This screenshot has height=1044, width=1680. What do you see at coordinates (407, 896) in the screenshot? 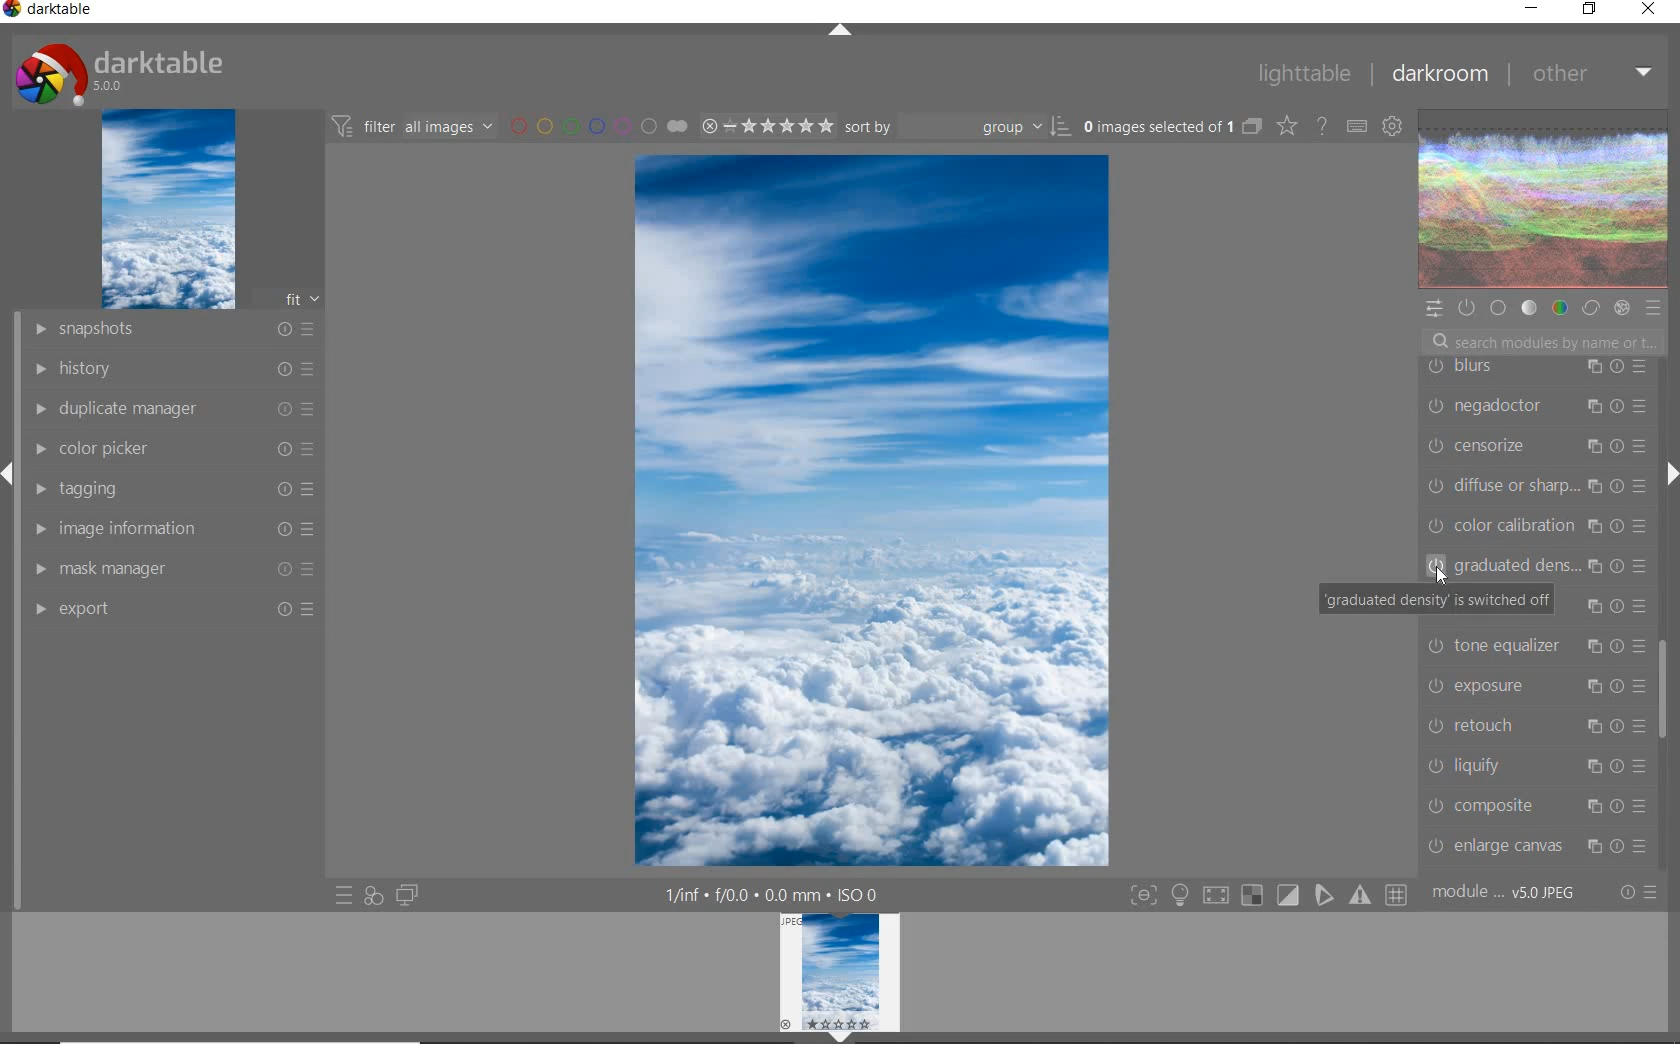
I see `DISPLAY A SECOND DARKROOM DISPLAY` at bounding box center [407, 896].